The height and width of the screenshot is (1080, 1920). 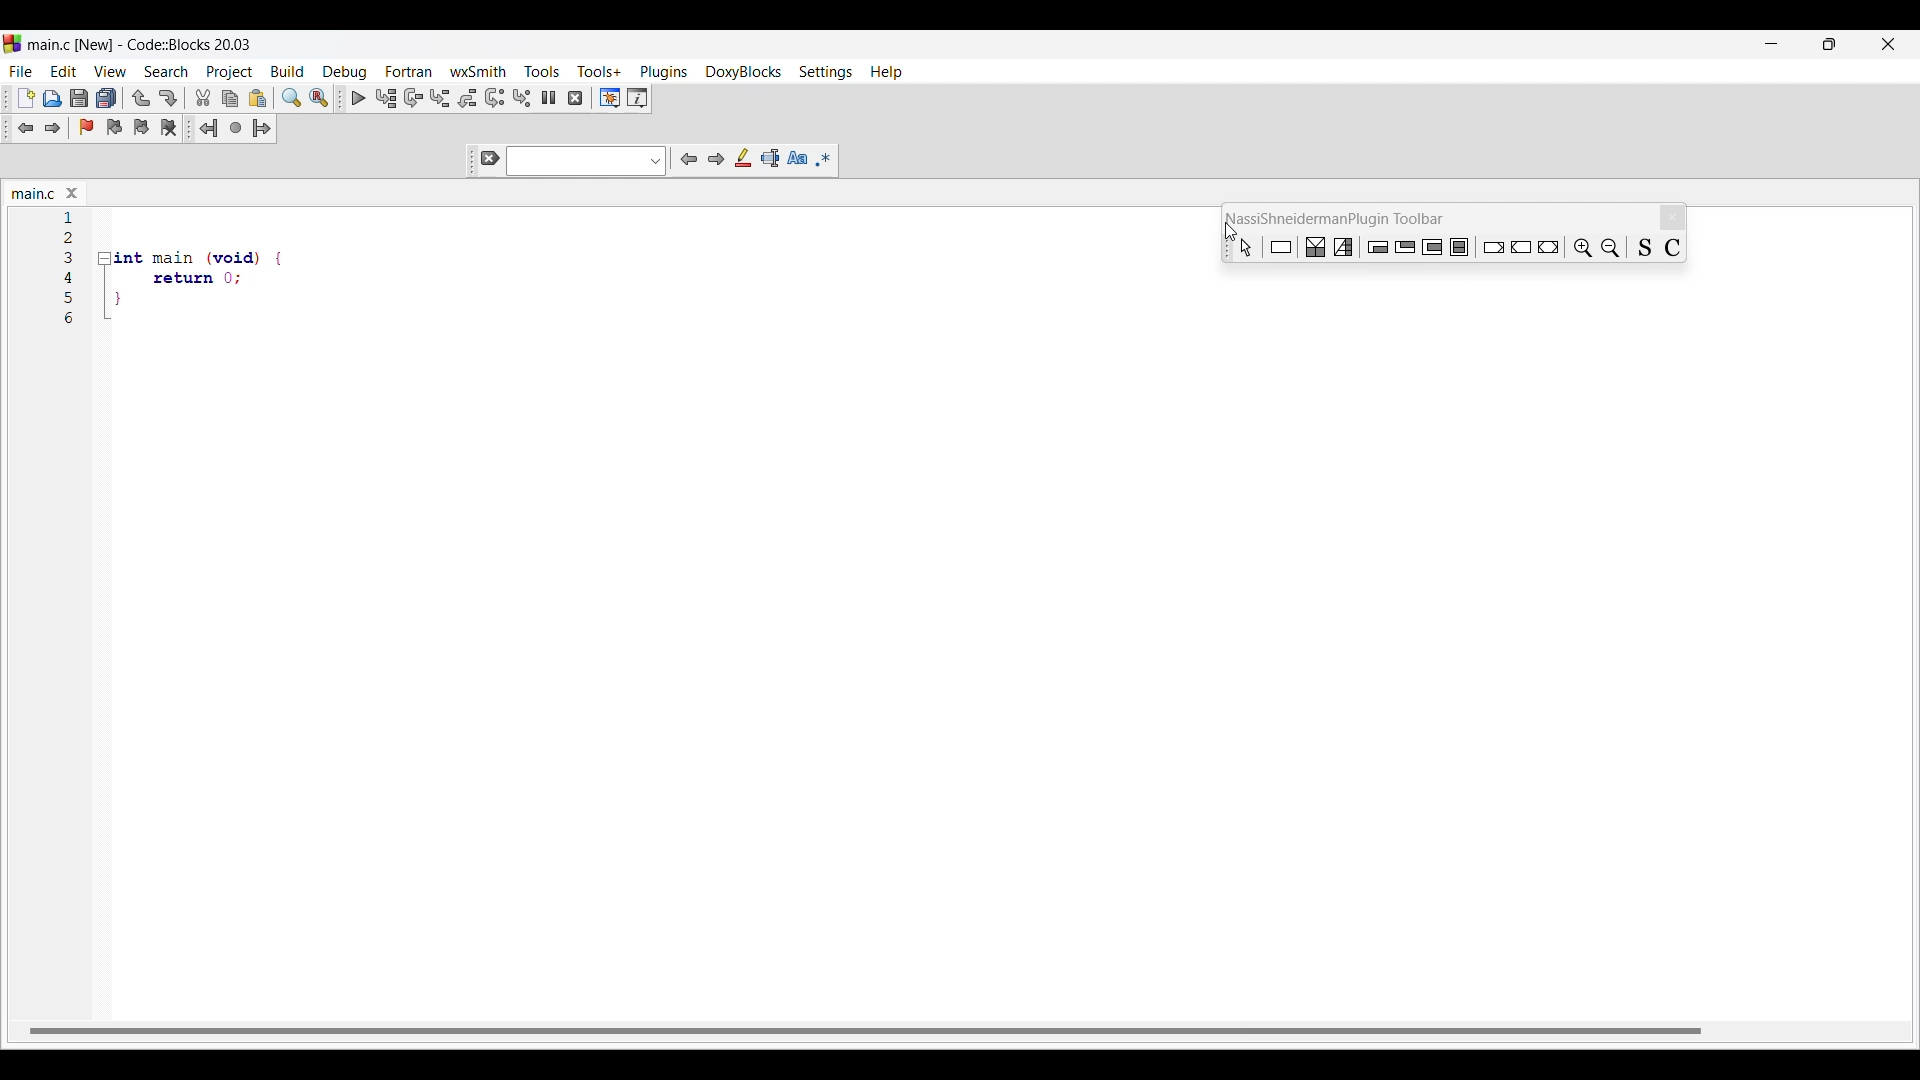 What do you see at coordinates (230, 99) in the screenshot?
I see `Copy` at bounding box center [230, 99].